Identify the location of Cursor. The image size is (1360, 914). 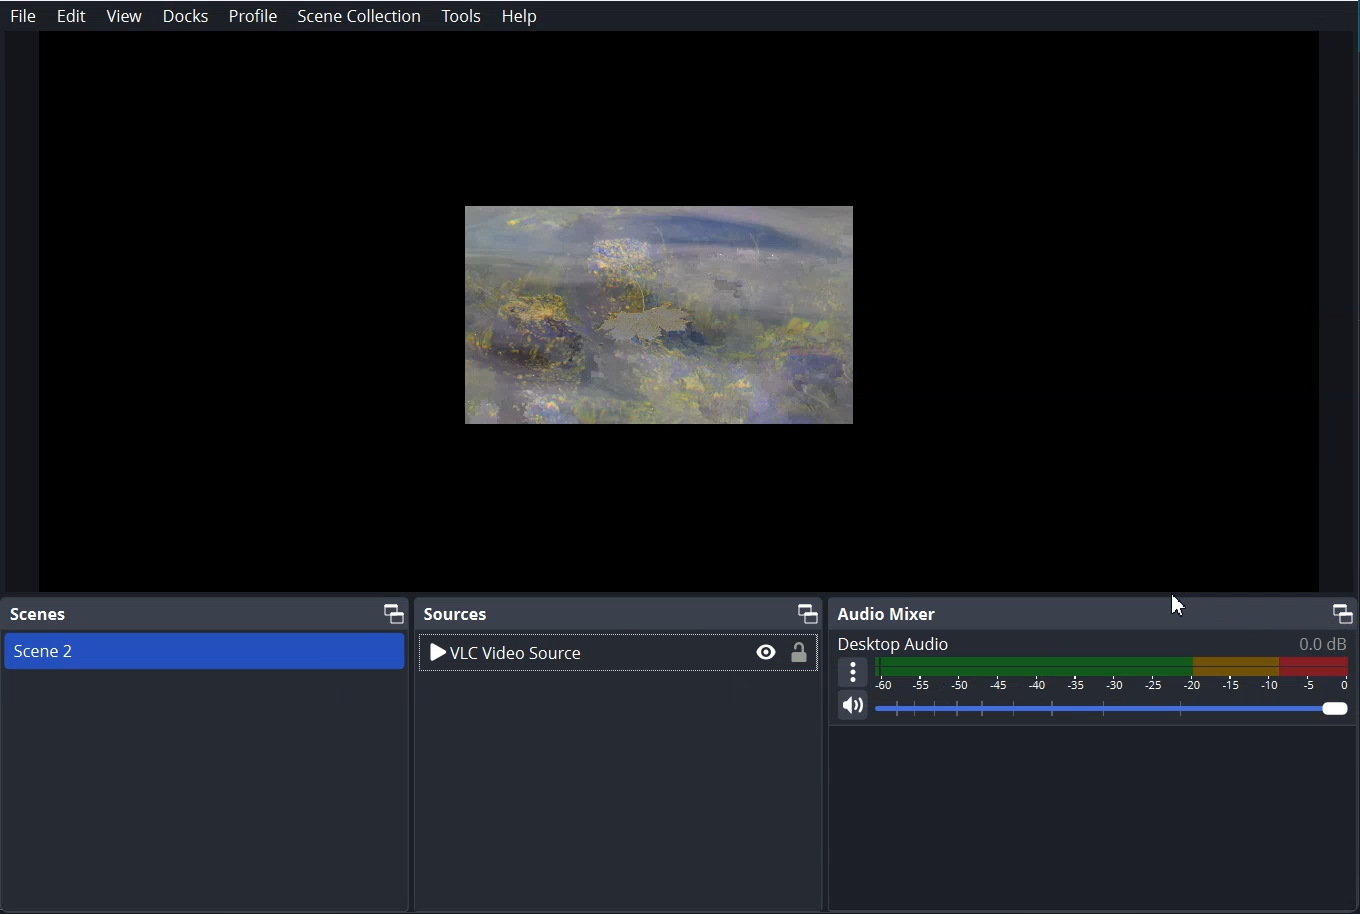
(1178, 601).